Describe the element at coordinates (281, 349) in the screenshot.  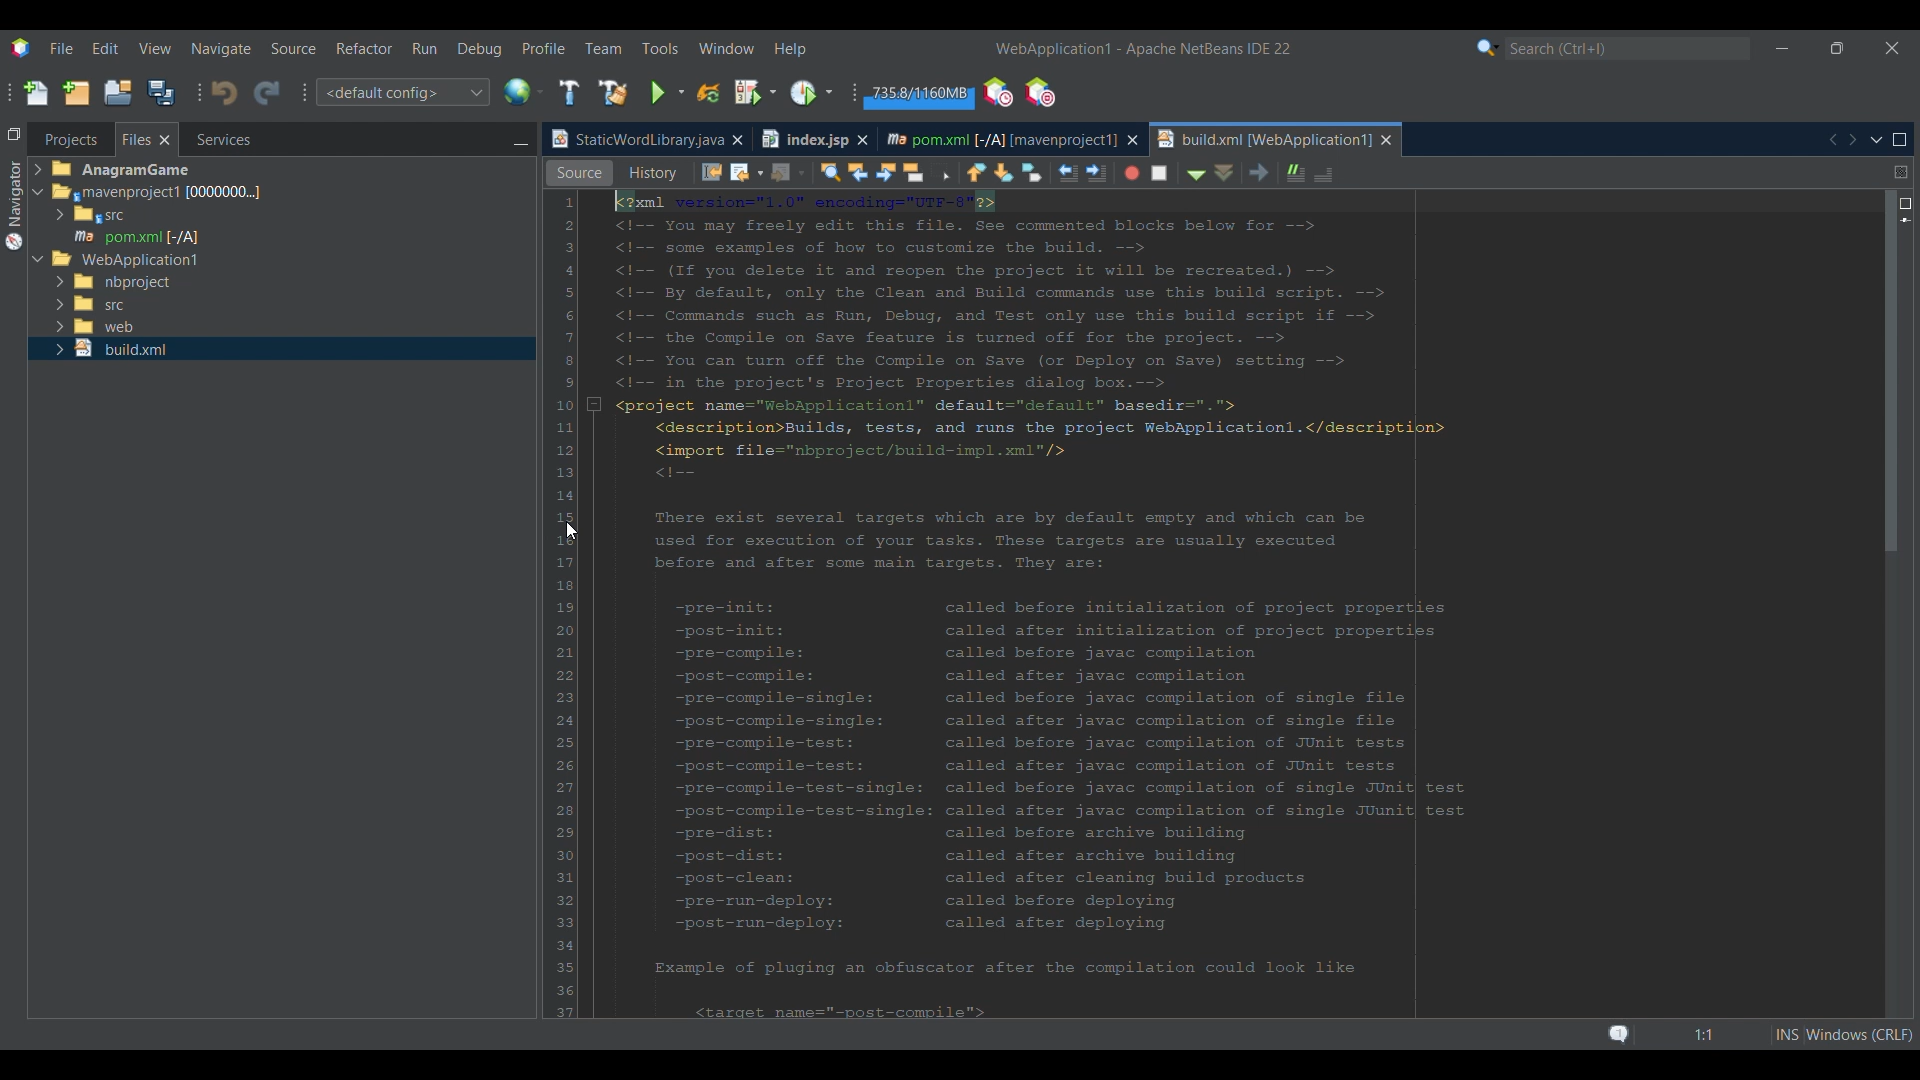
I see `Selected file highlighted` at that location.